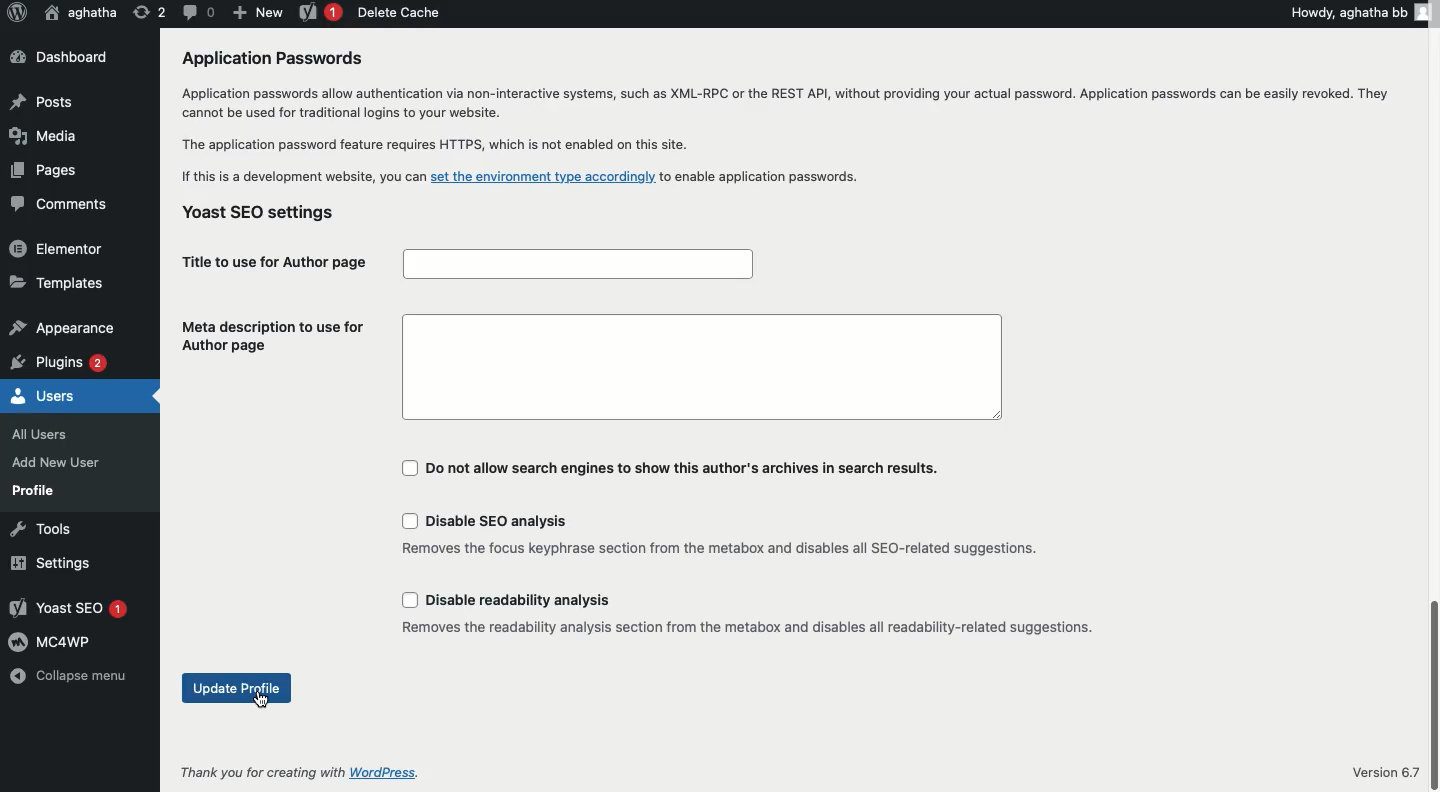 The image size is (1440, 792). Describe the element at coordinates (1383, 767) in the screenshot. I see `Version 6.7` at that location.